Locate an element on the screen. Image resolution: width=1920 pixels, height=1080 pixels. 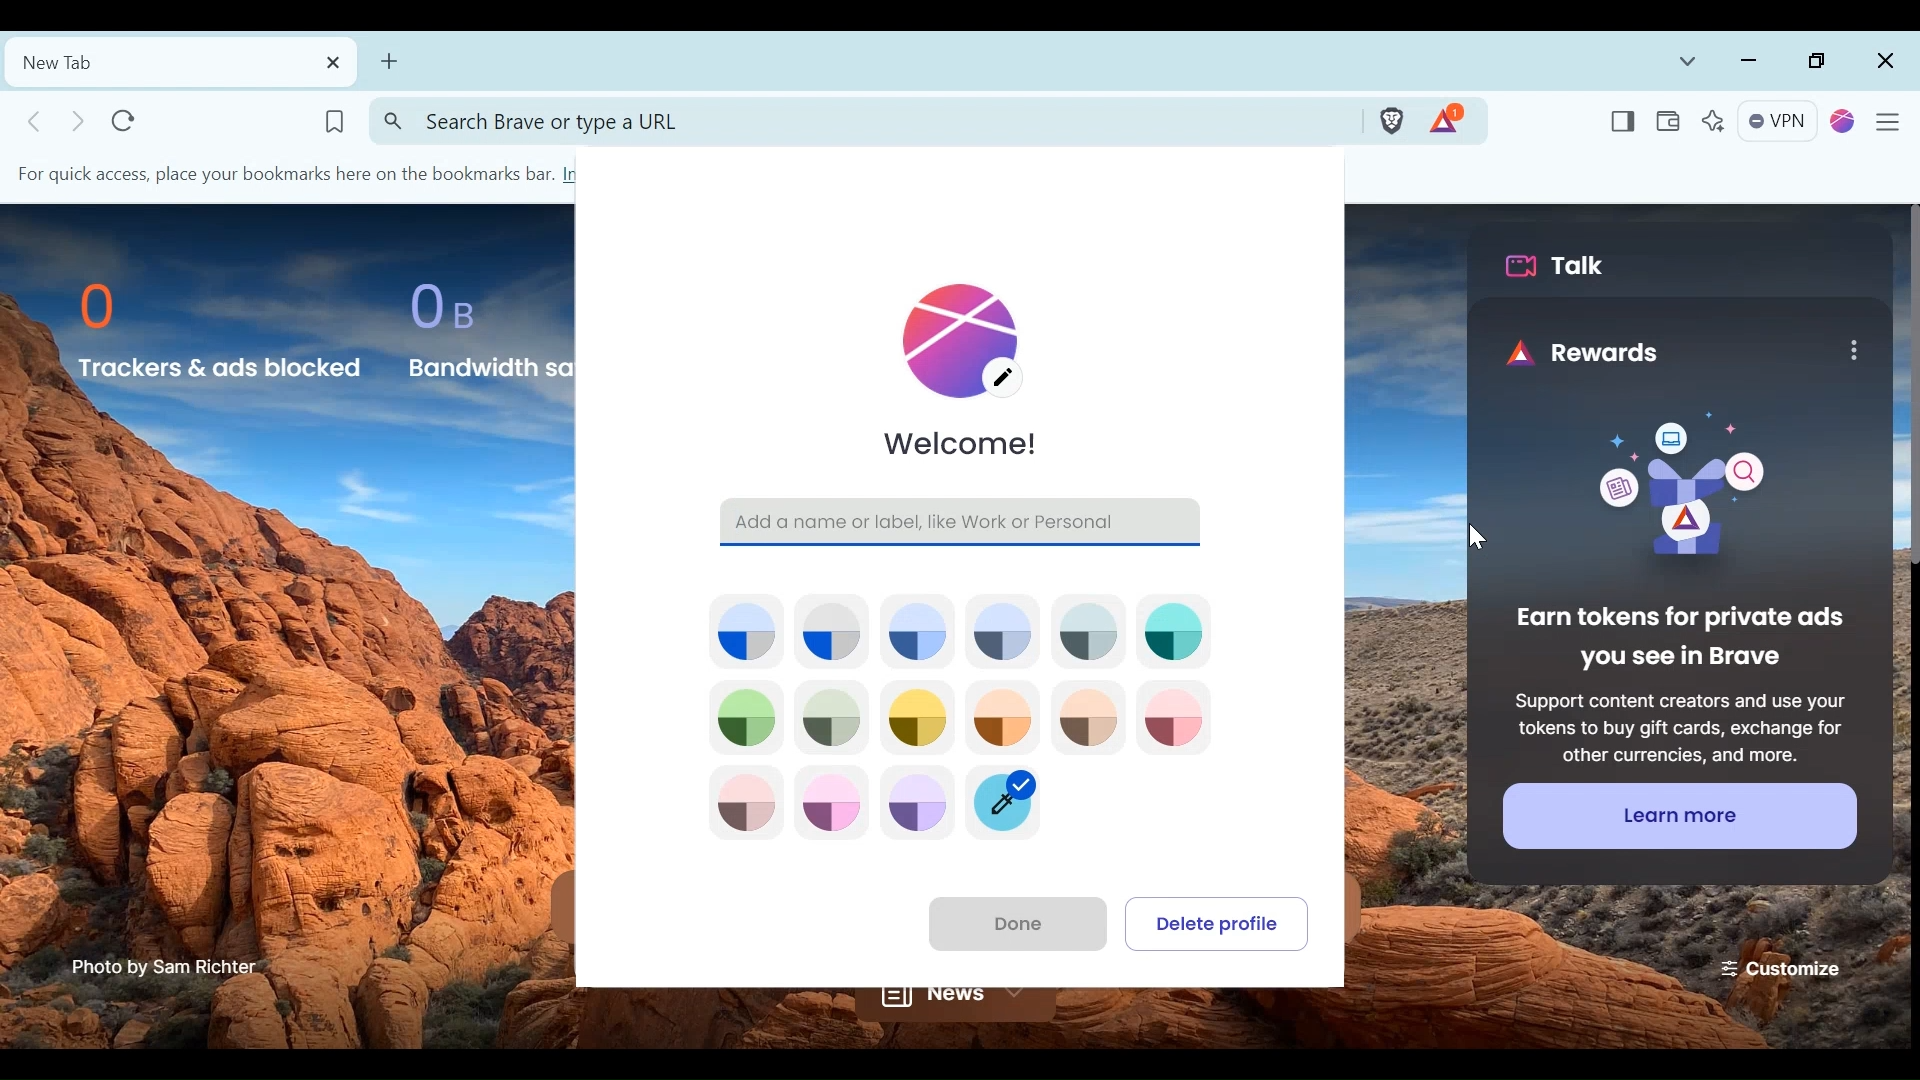
Customize and Control Brave is located at coordinates (1893, 125).